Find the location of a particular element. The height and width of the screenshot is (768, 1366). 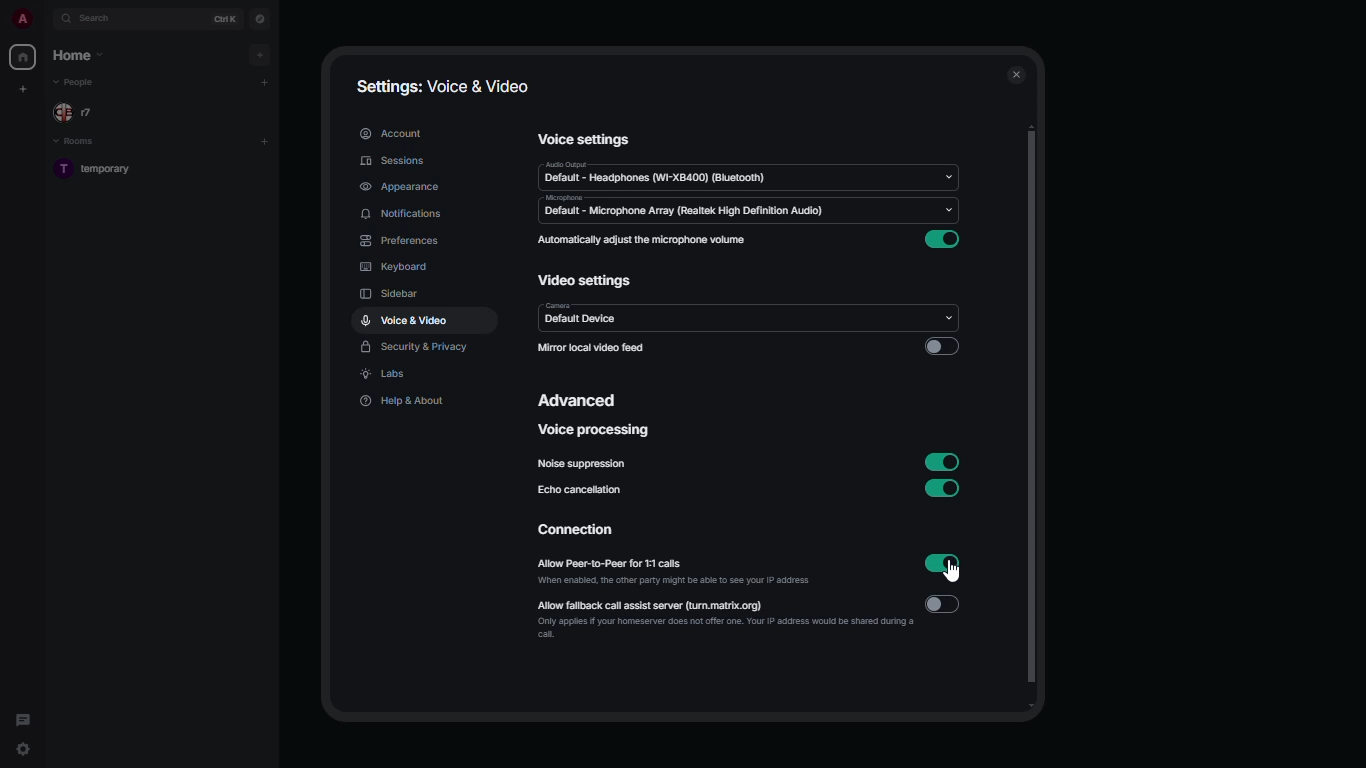

close is located at coordinates (1014, 76).